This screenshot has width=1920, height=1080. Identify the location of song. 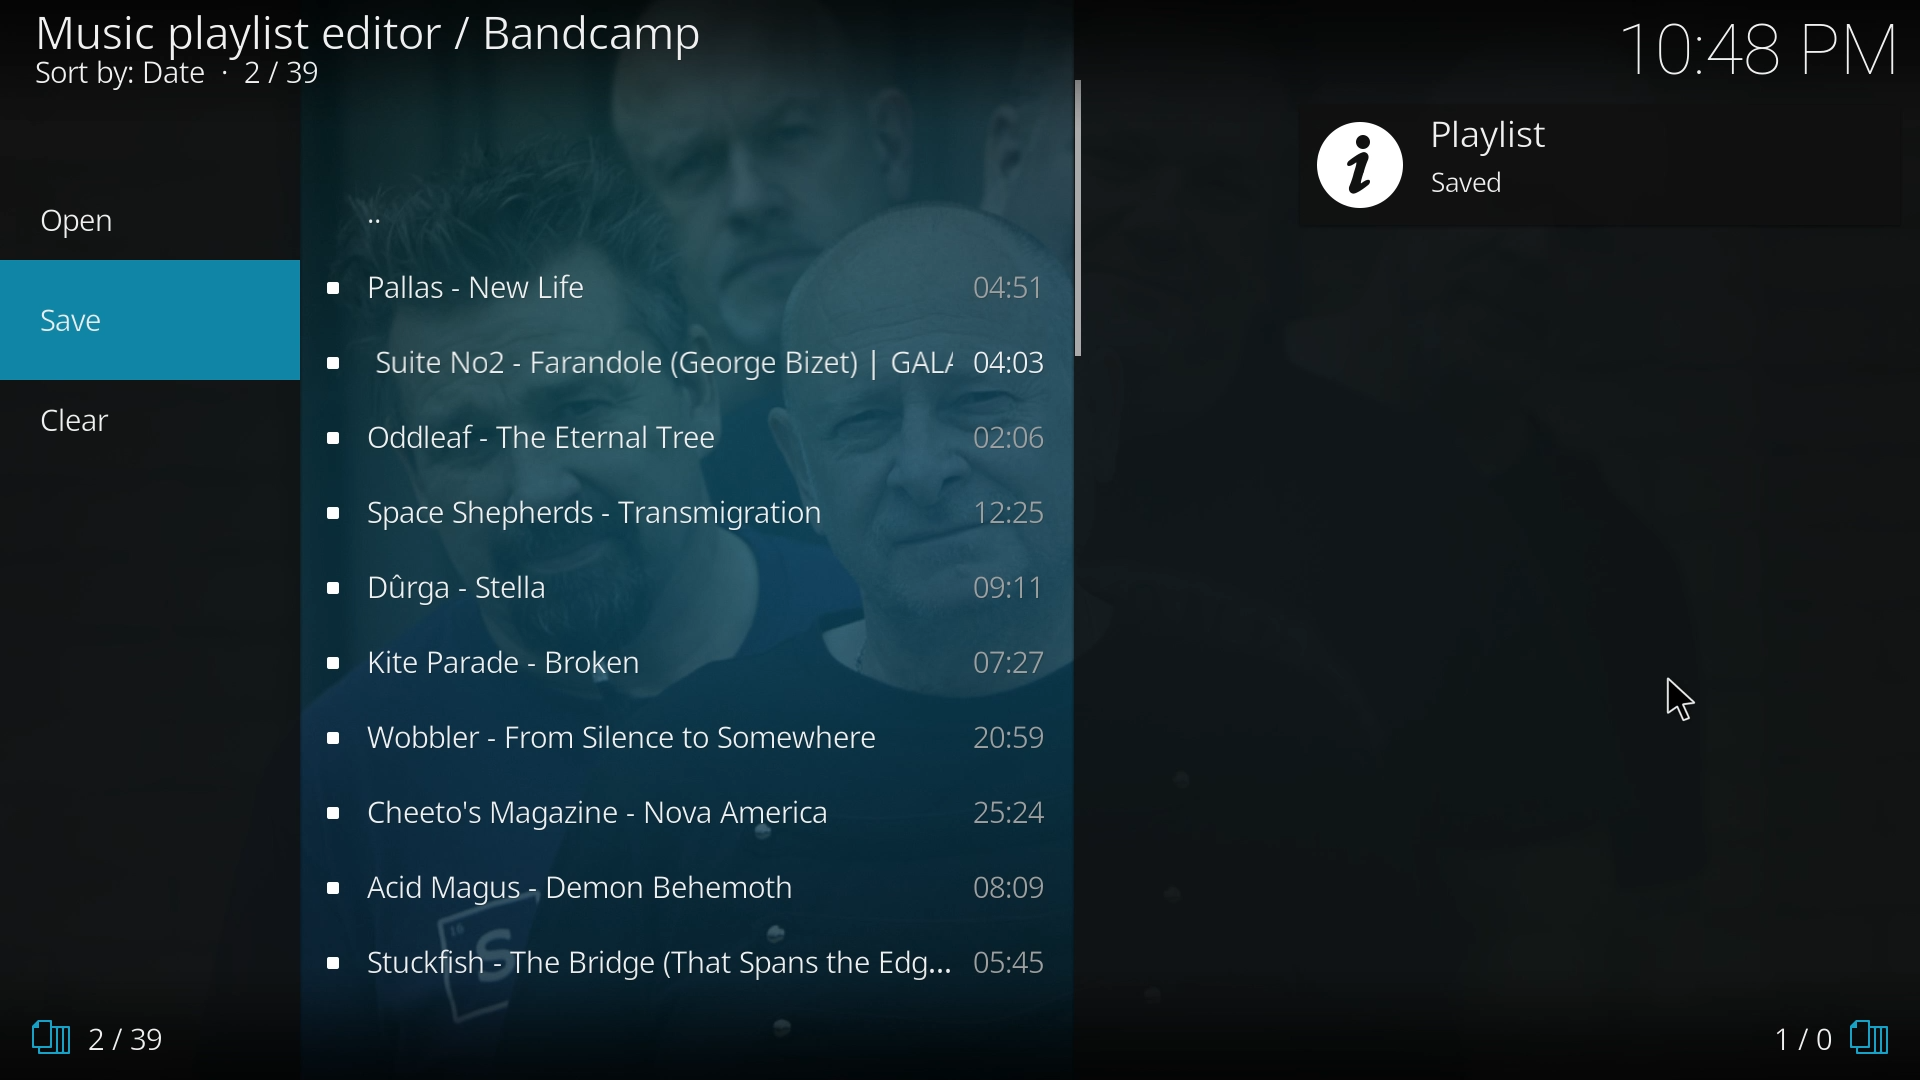
(682, 361).